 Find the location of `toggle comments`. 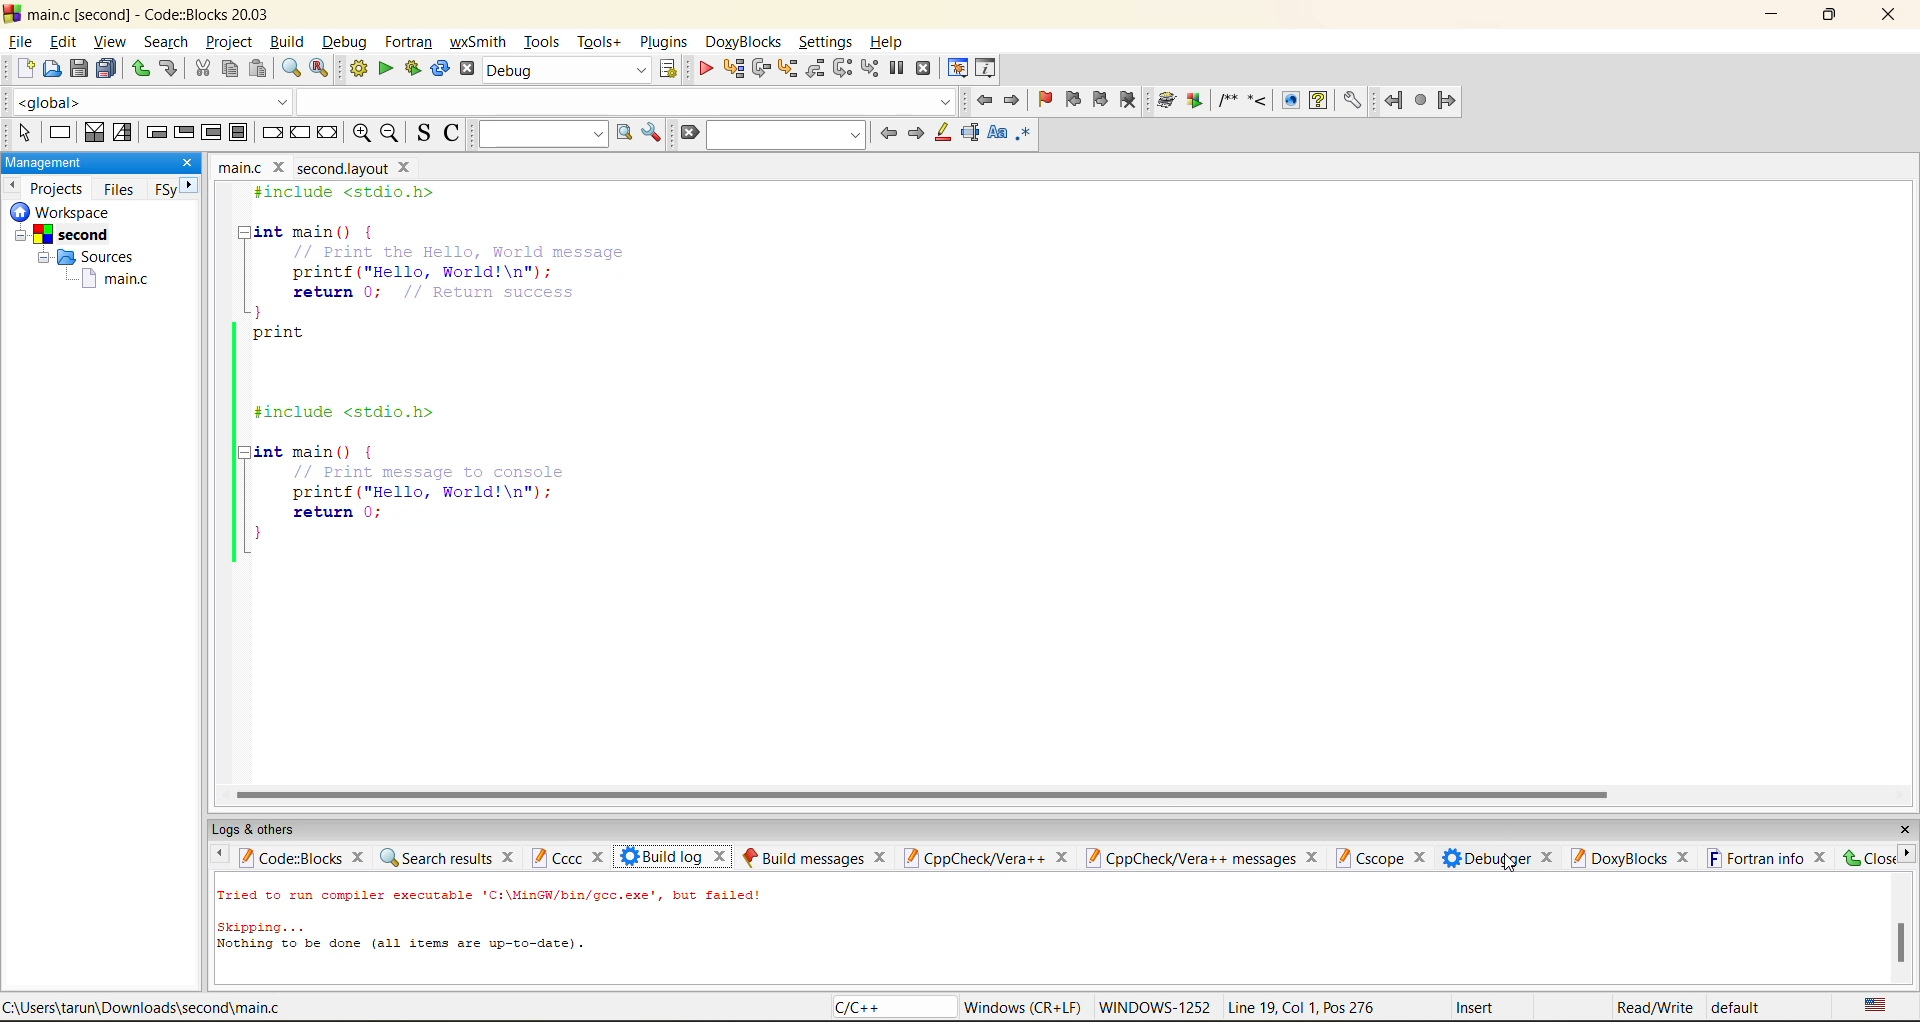

toggle comments is located at coordinates (451, 137).